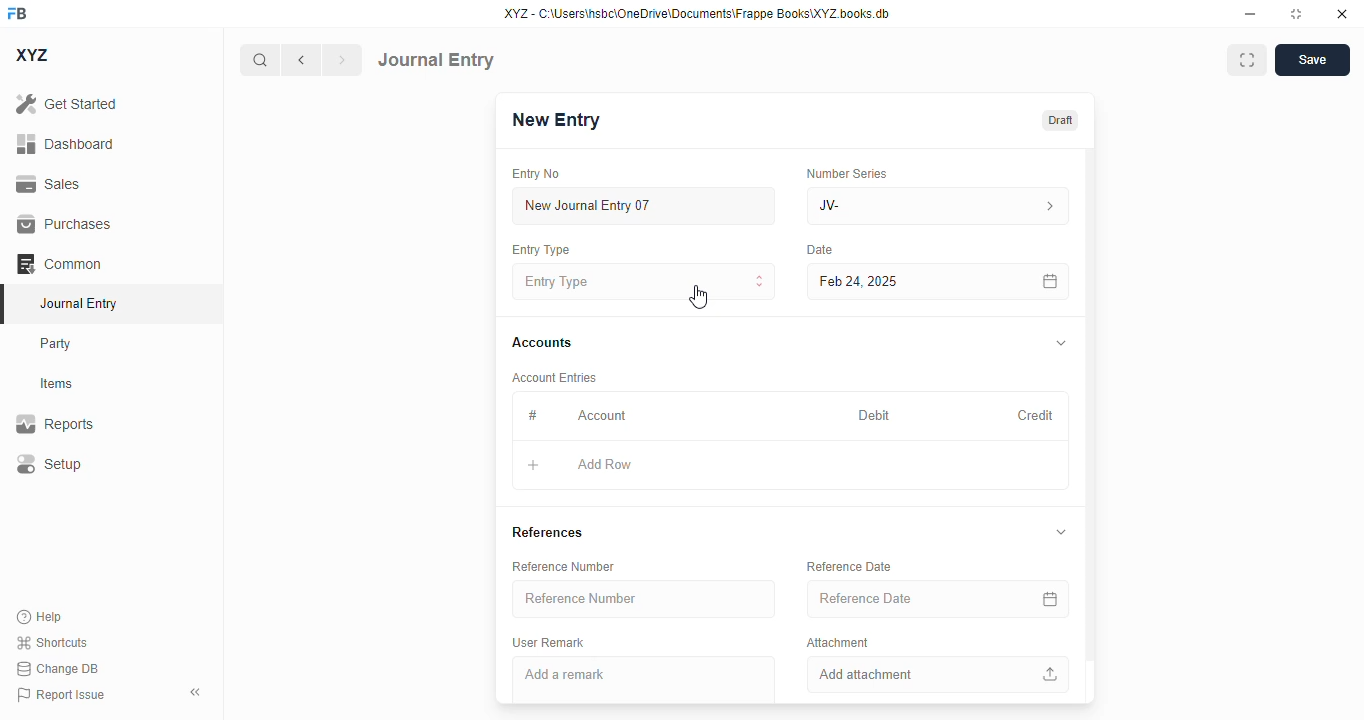  Describe the element at coordinates (197, 692) in the screenshot. I see `toggle sidebar` at that location.